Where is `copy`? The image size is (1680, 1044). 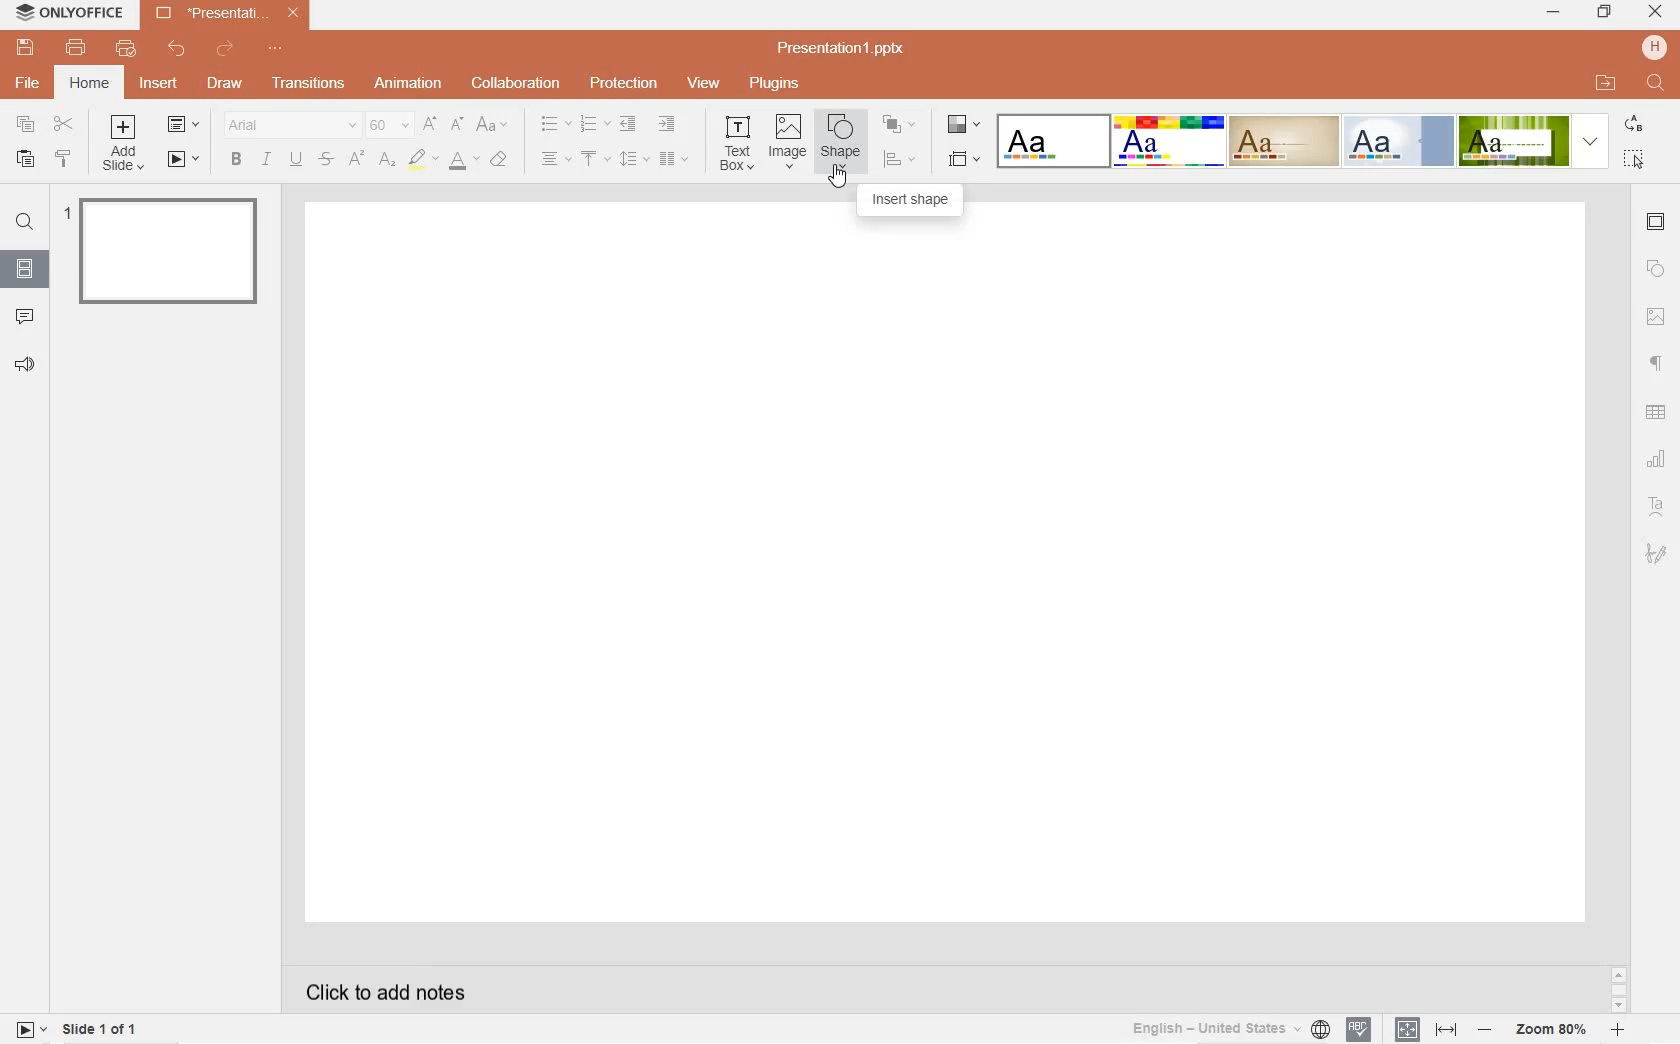
copy is located at coordinates (26, 124).